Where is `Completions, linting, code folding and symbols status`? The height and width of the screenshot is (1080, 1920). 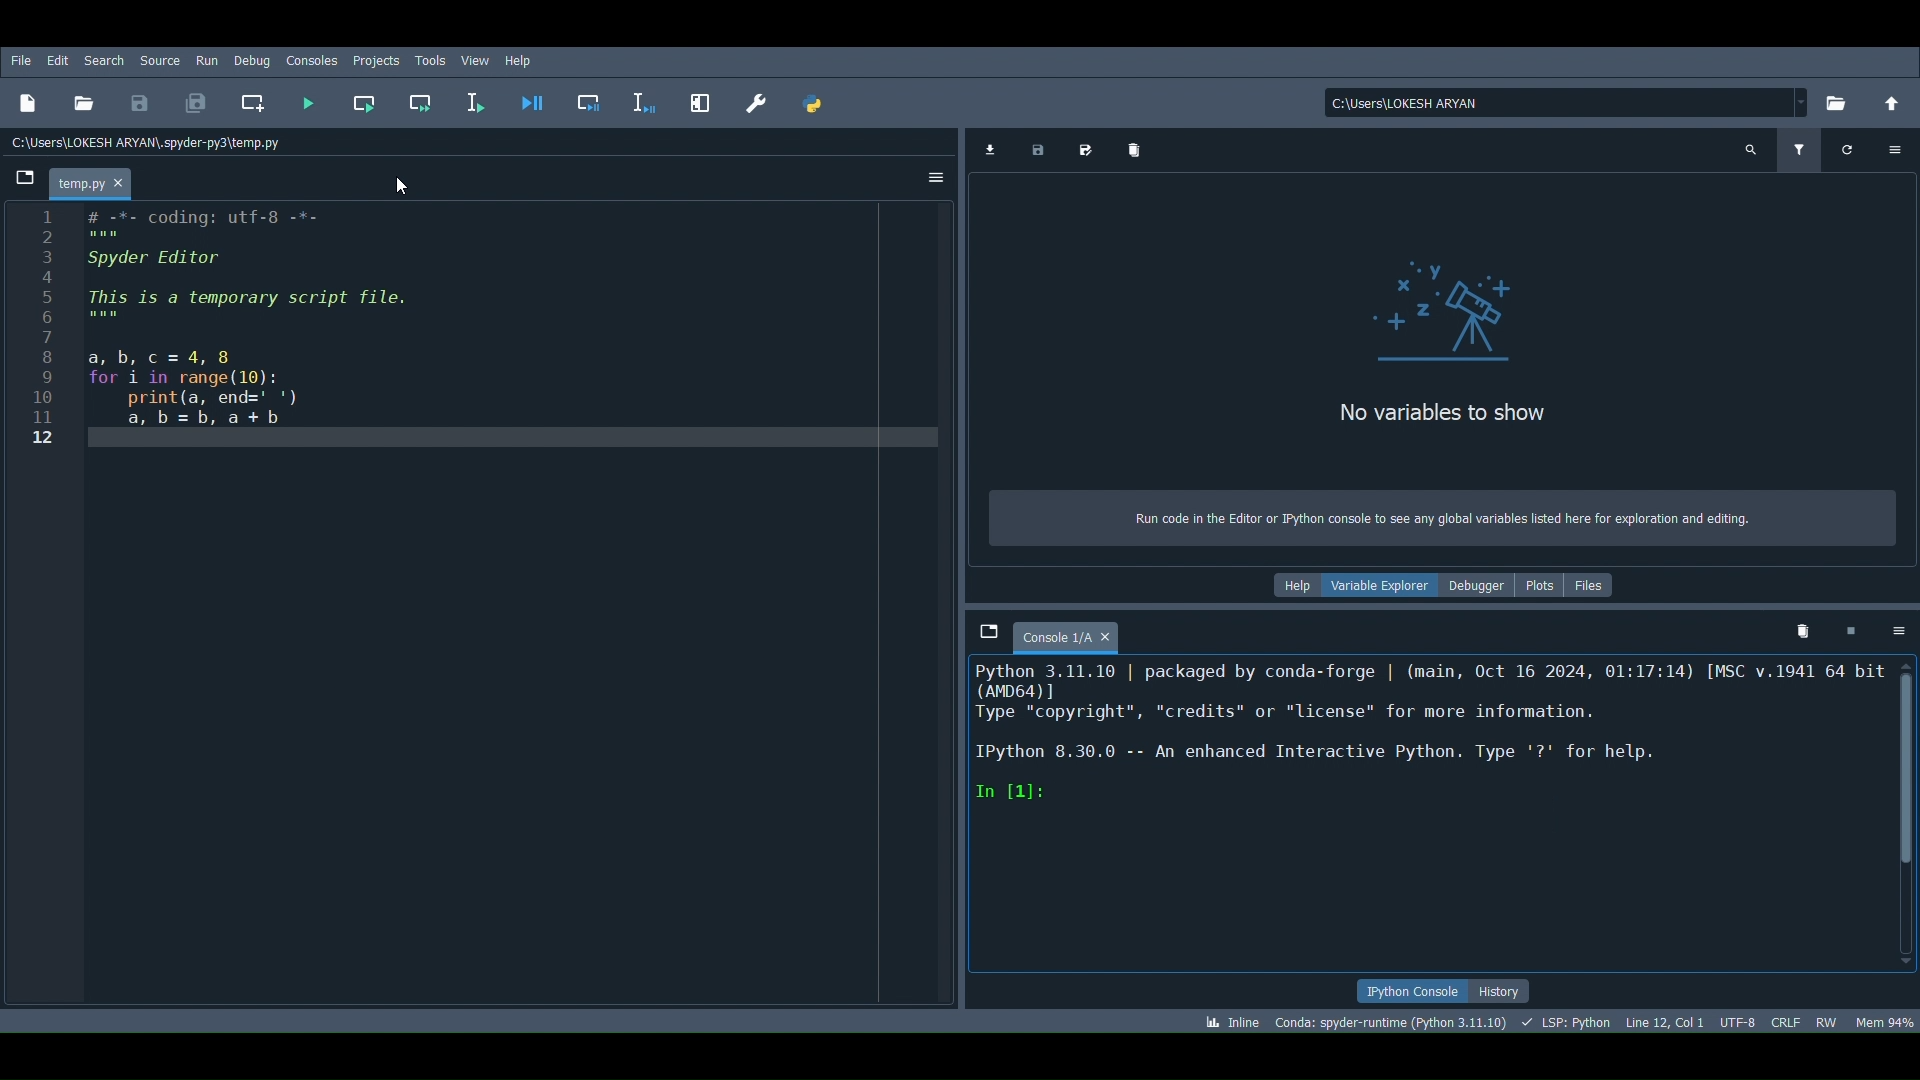
Completions, linting, code folding and symbols status is located at coordinates (1562, 1018).